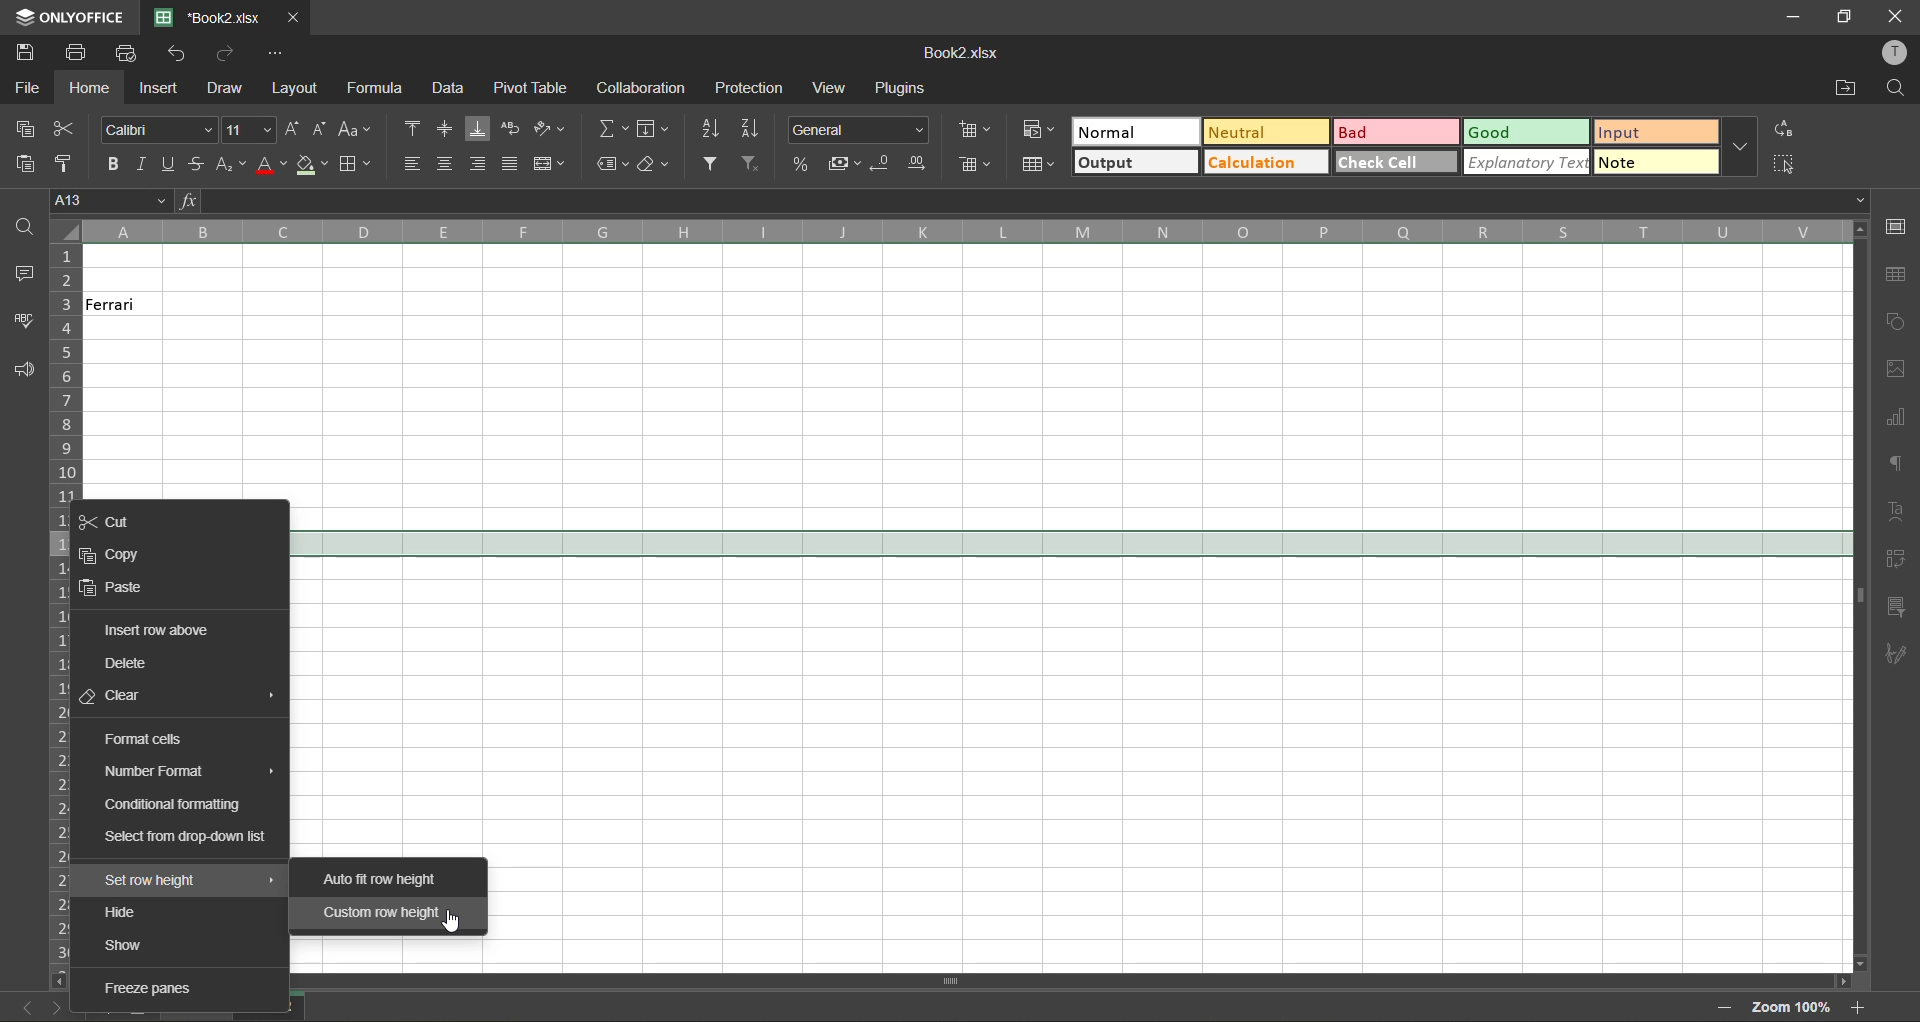 This screenshot has height=1022, width=1920. Describe the element at coordinates (828, 86) in the screenshot. I see `view` at that location.